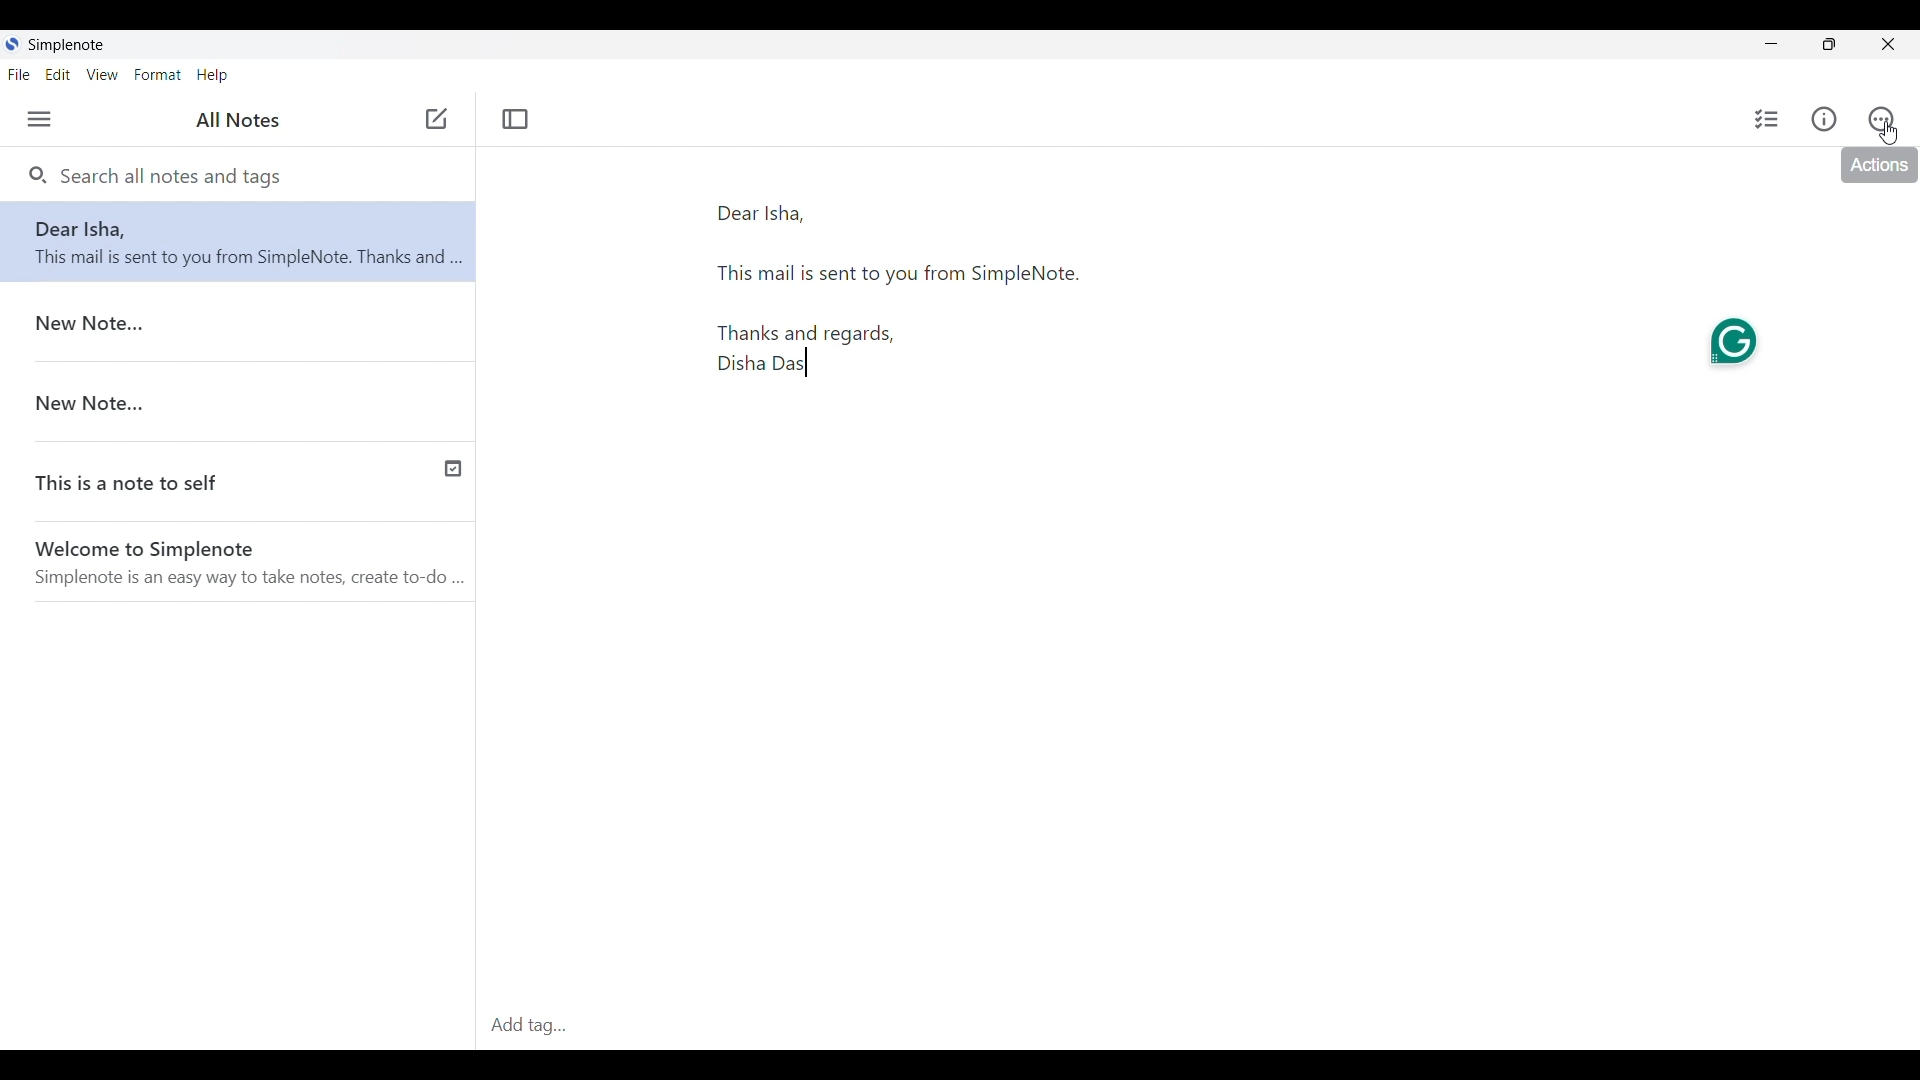 The width and height of the screenshot is (1920, 1080). What do you see at coordinates (12, 44) in the screenshot?
I see `Software logo` at bounding box center [12, 44].